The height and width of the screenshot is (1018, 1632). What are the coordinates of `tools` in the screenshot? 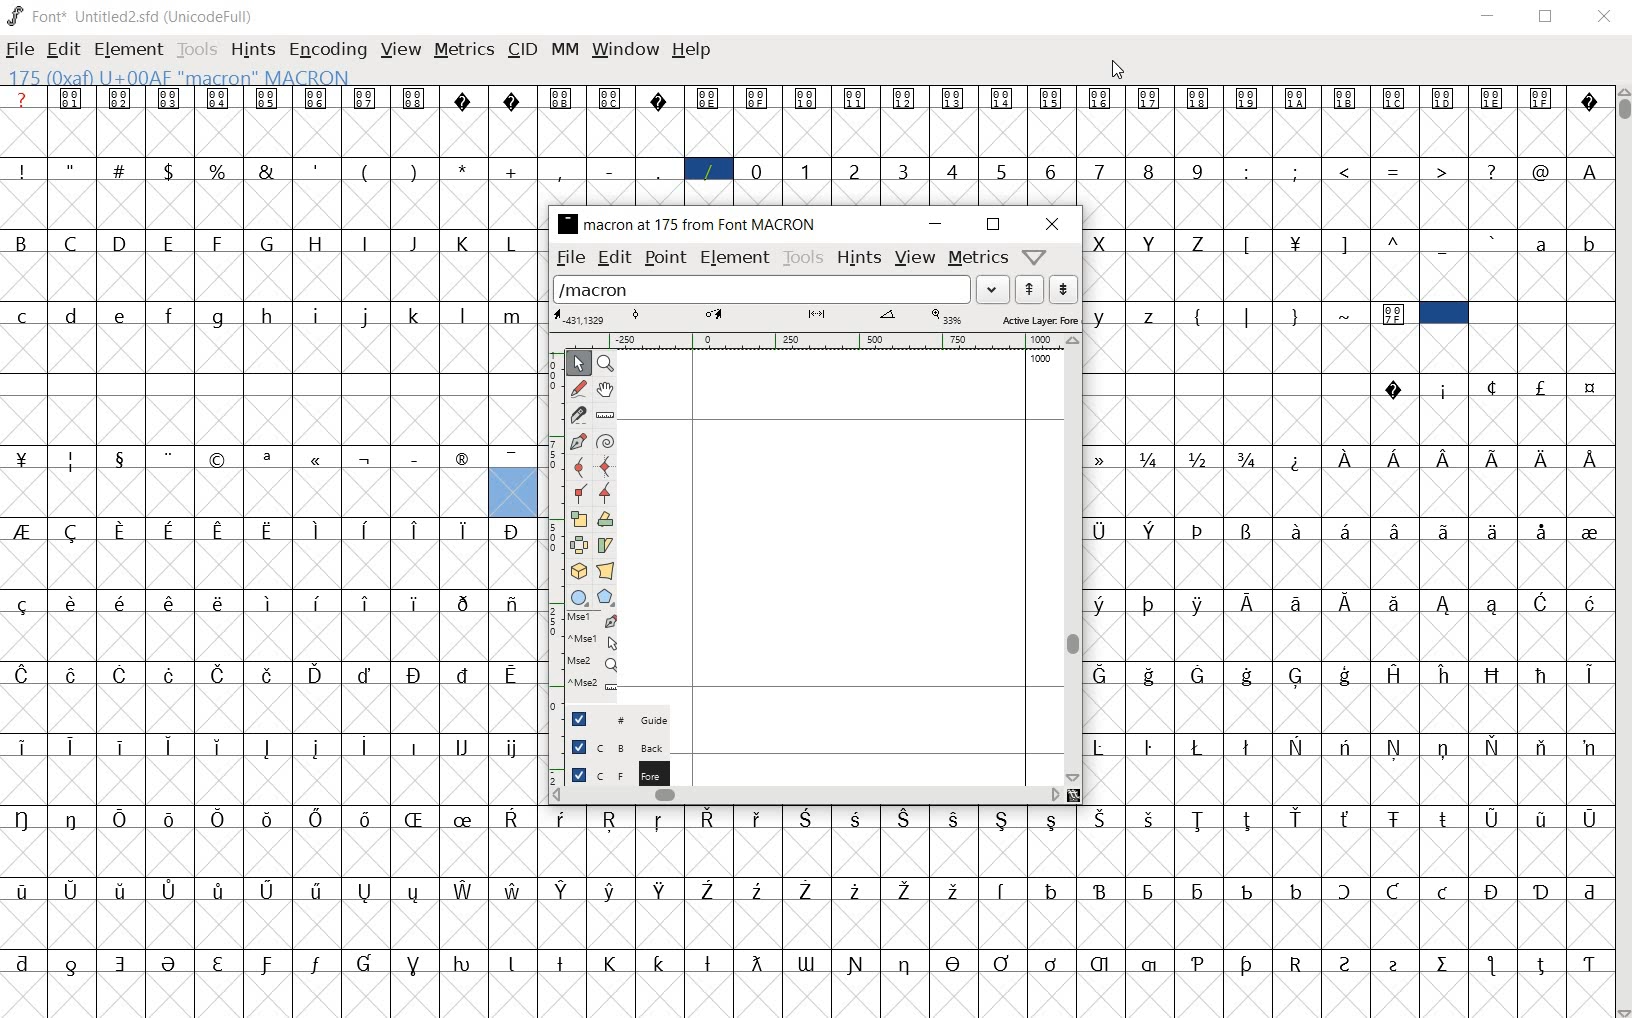 It's located at (803, 255).